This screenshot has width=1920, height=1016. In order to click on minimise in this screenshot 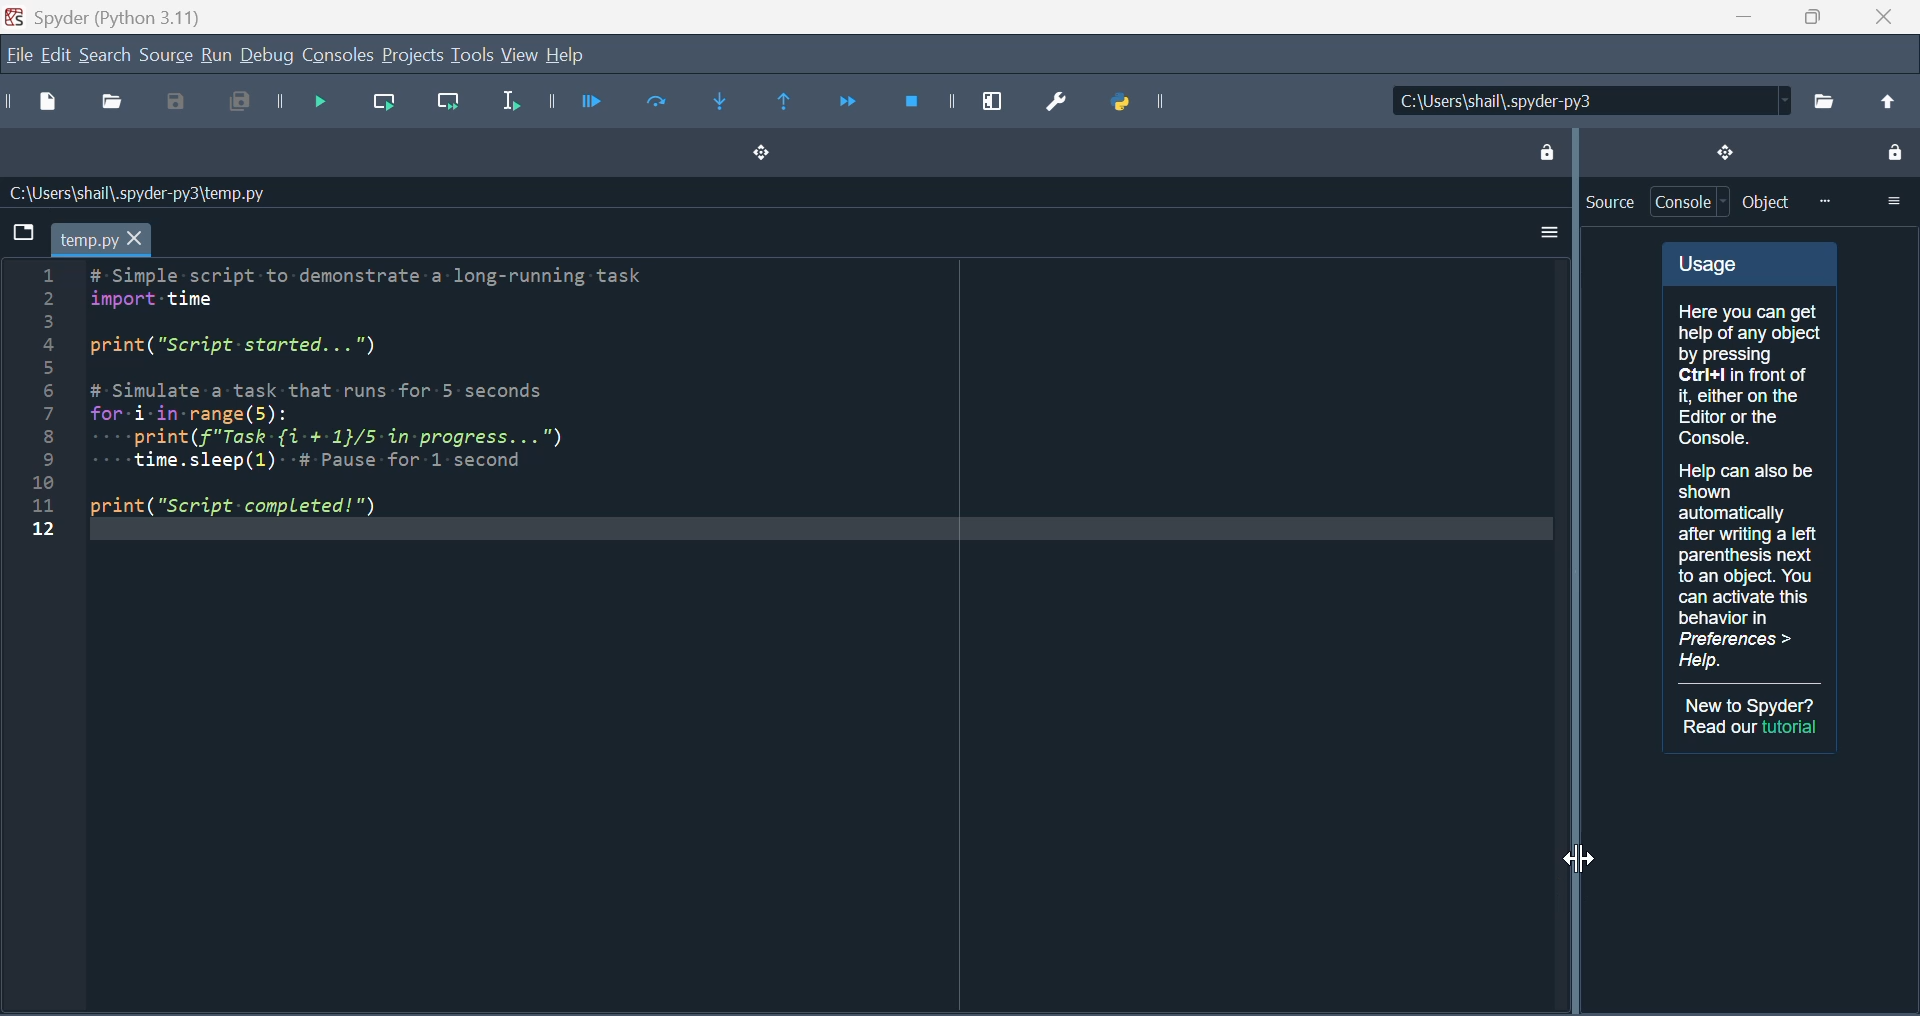, I will do `click(1735, 17)`.